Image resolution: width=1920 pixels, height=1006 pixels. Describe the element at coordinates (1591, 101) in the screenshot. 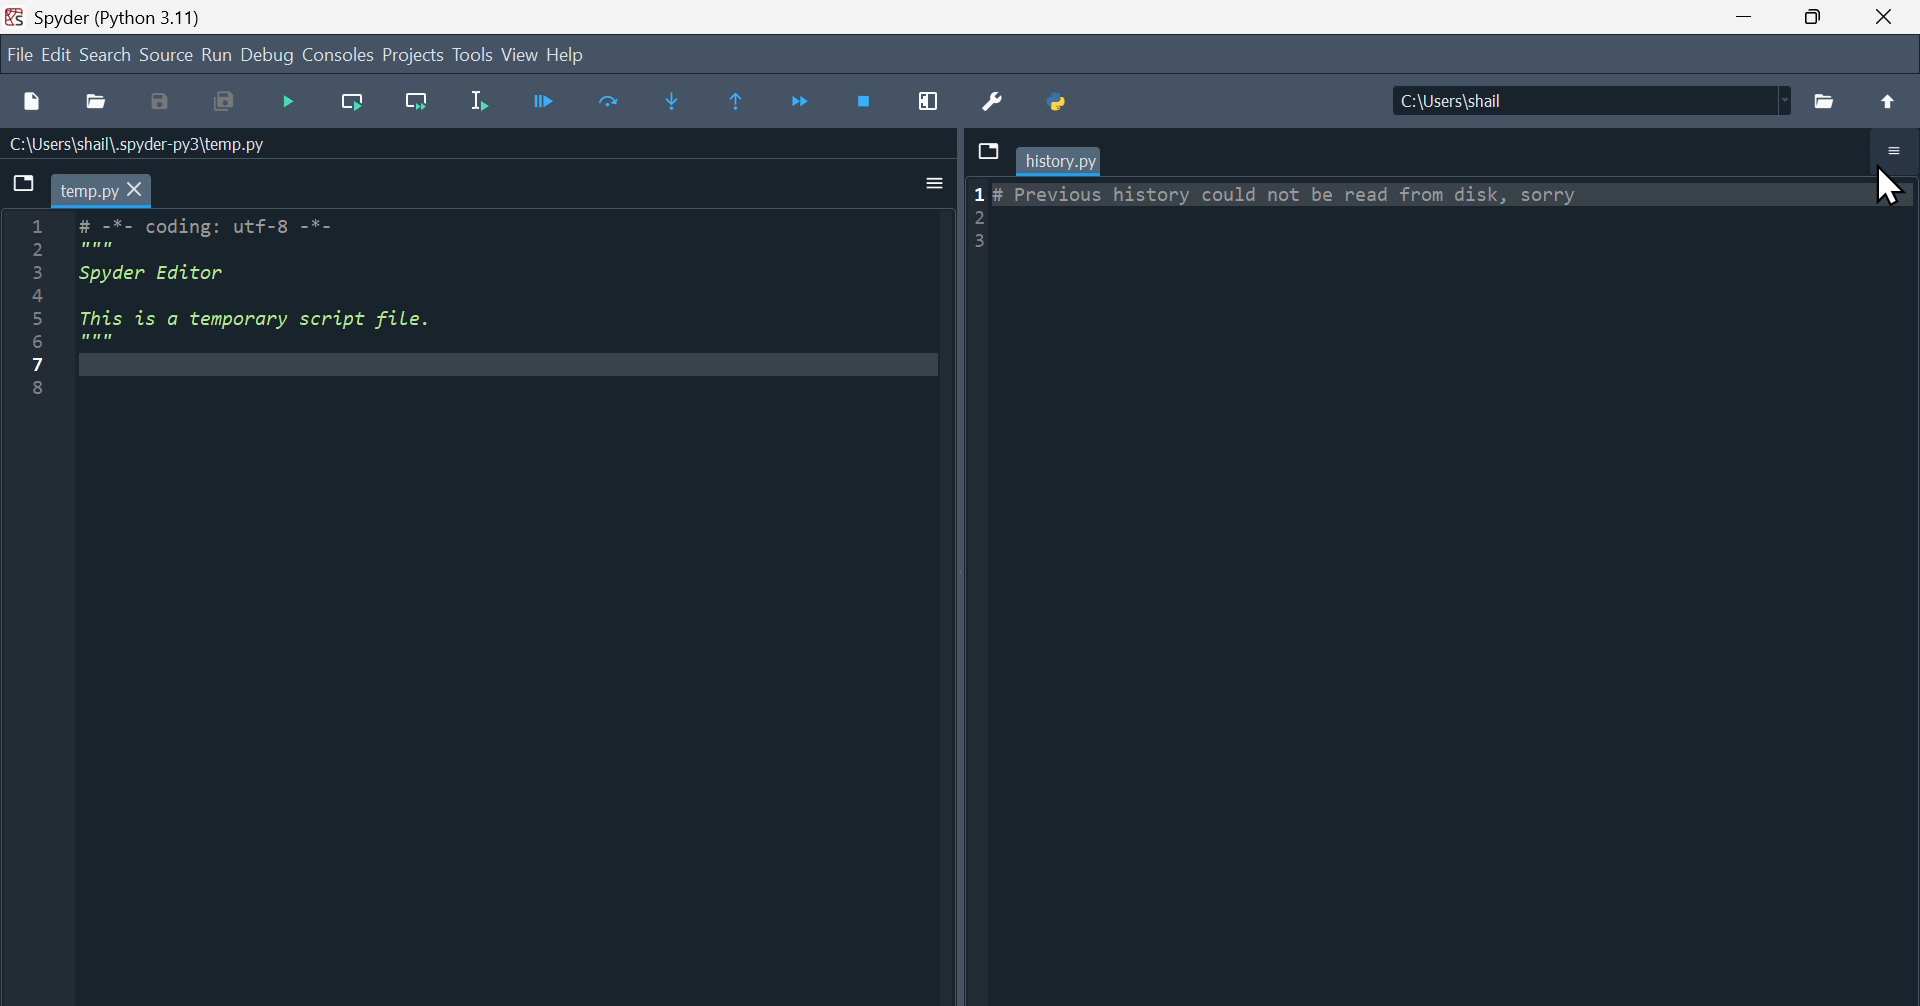

I see `|C:\Users\shail` at that location.